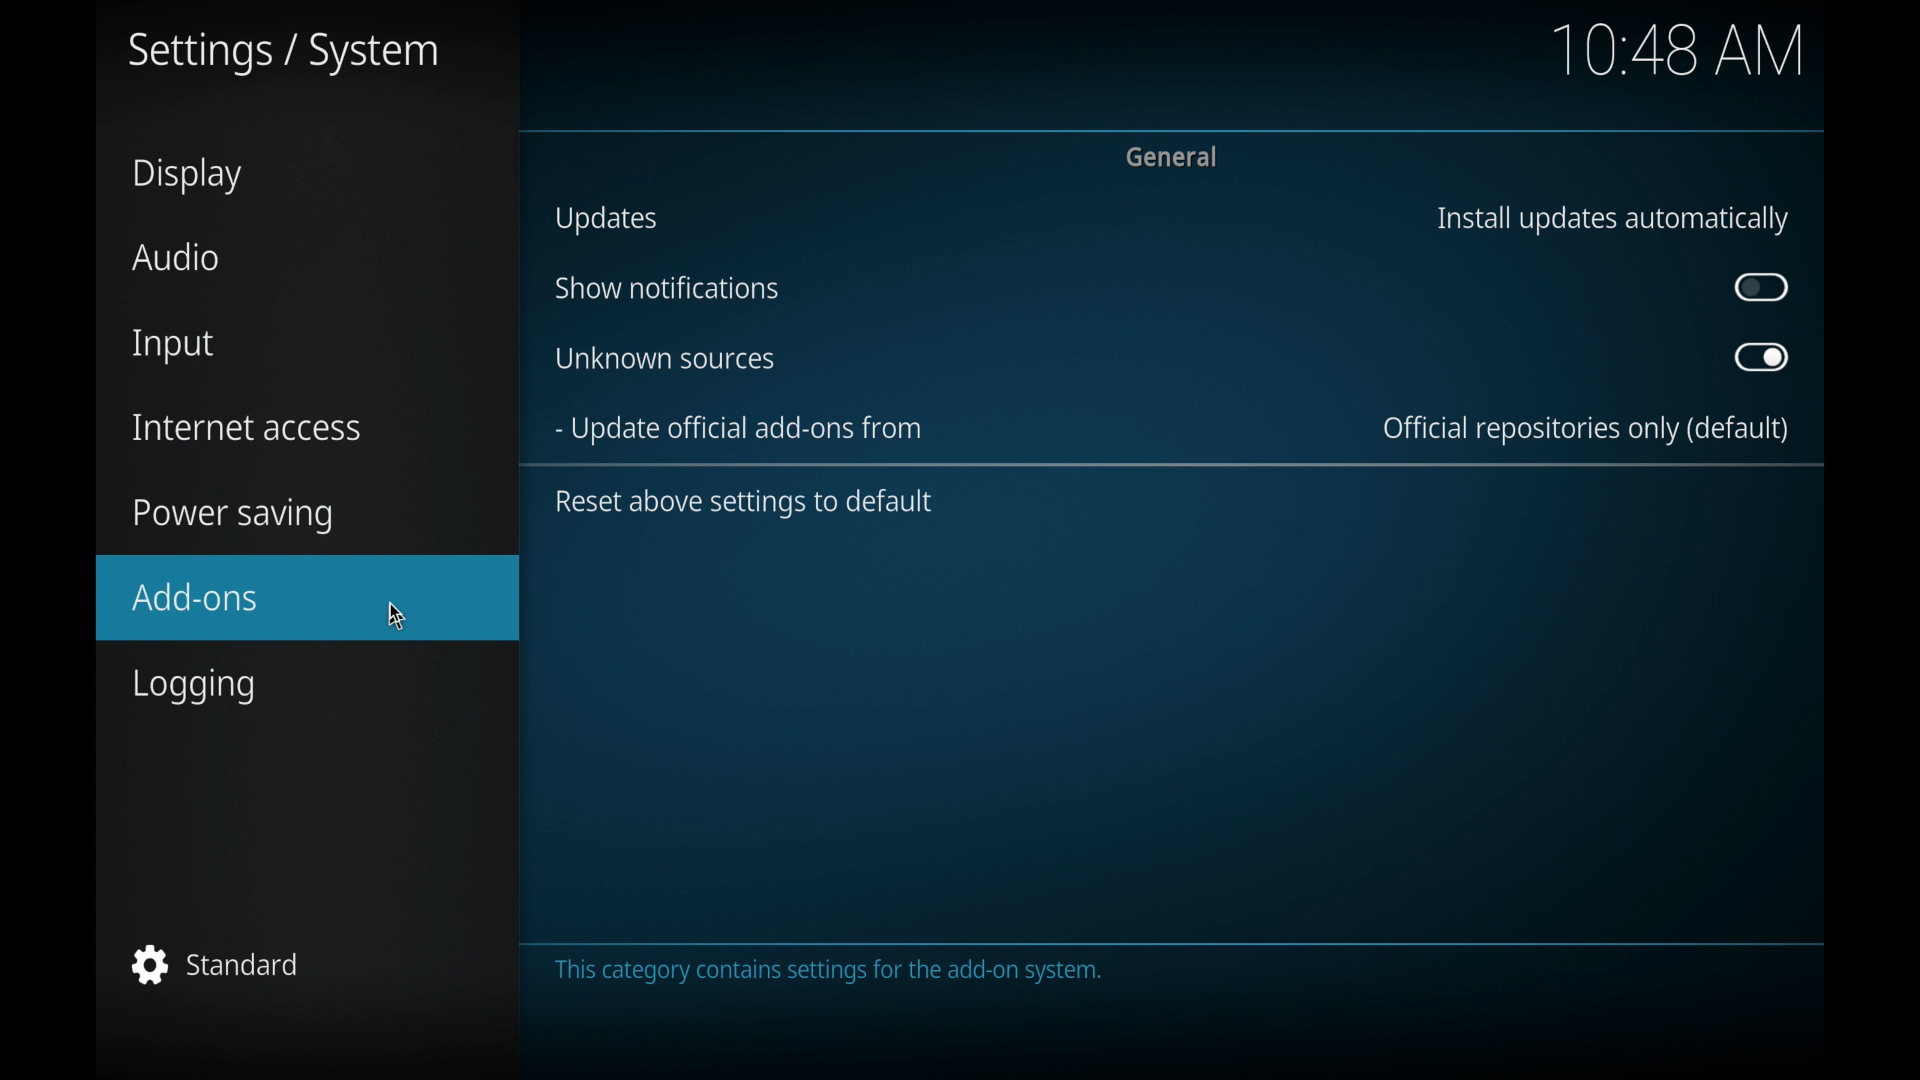 The height and width of the screenshot is (1080, 1920). I want to click on reset above settings to default, so click(744, 503).